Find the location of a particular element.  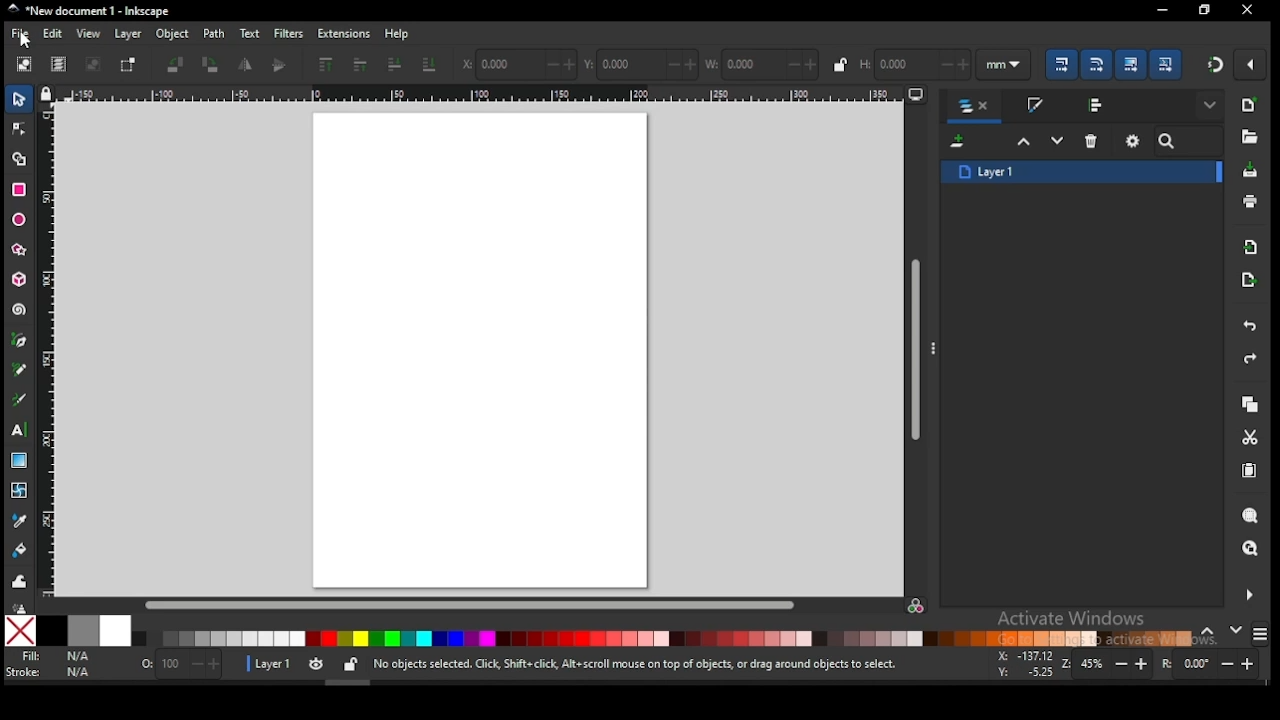

layer is located at coordinates (128, 34).